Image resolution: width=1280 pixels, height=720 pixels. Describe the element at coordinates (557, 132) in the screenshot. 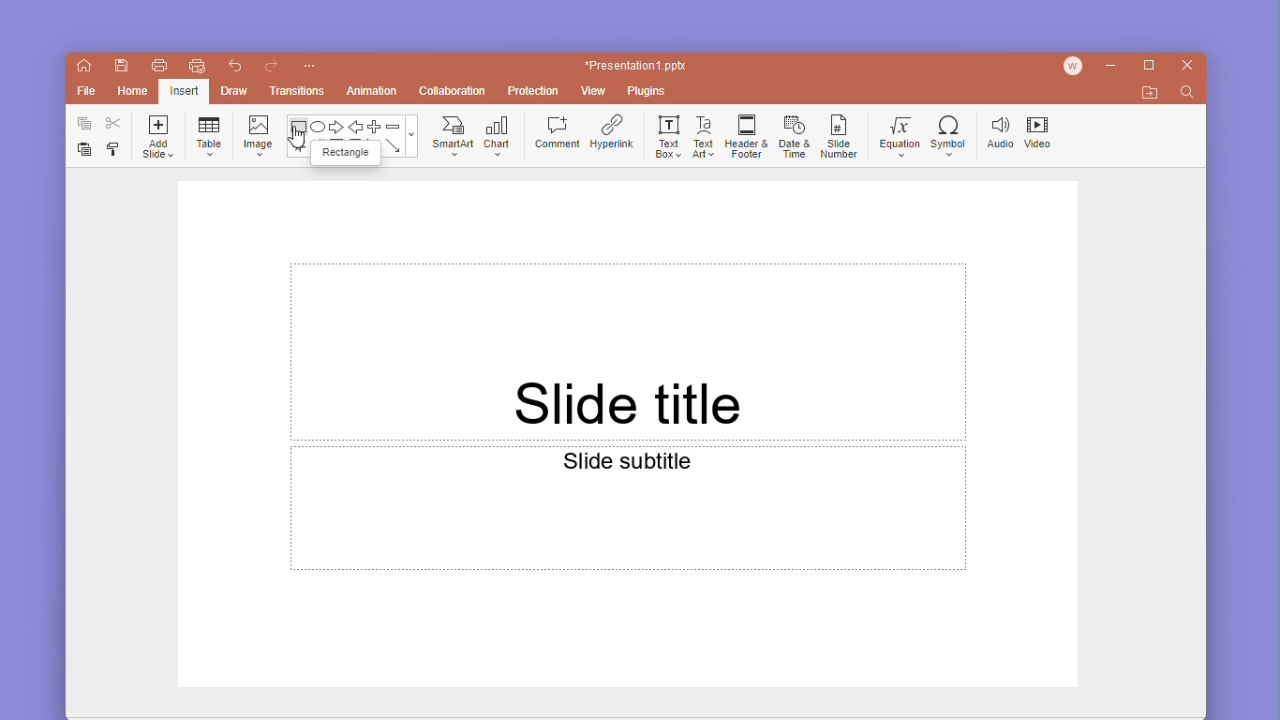

I see `comment` at that location.